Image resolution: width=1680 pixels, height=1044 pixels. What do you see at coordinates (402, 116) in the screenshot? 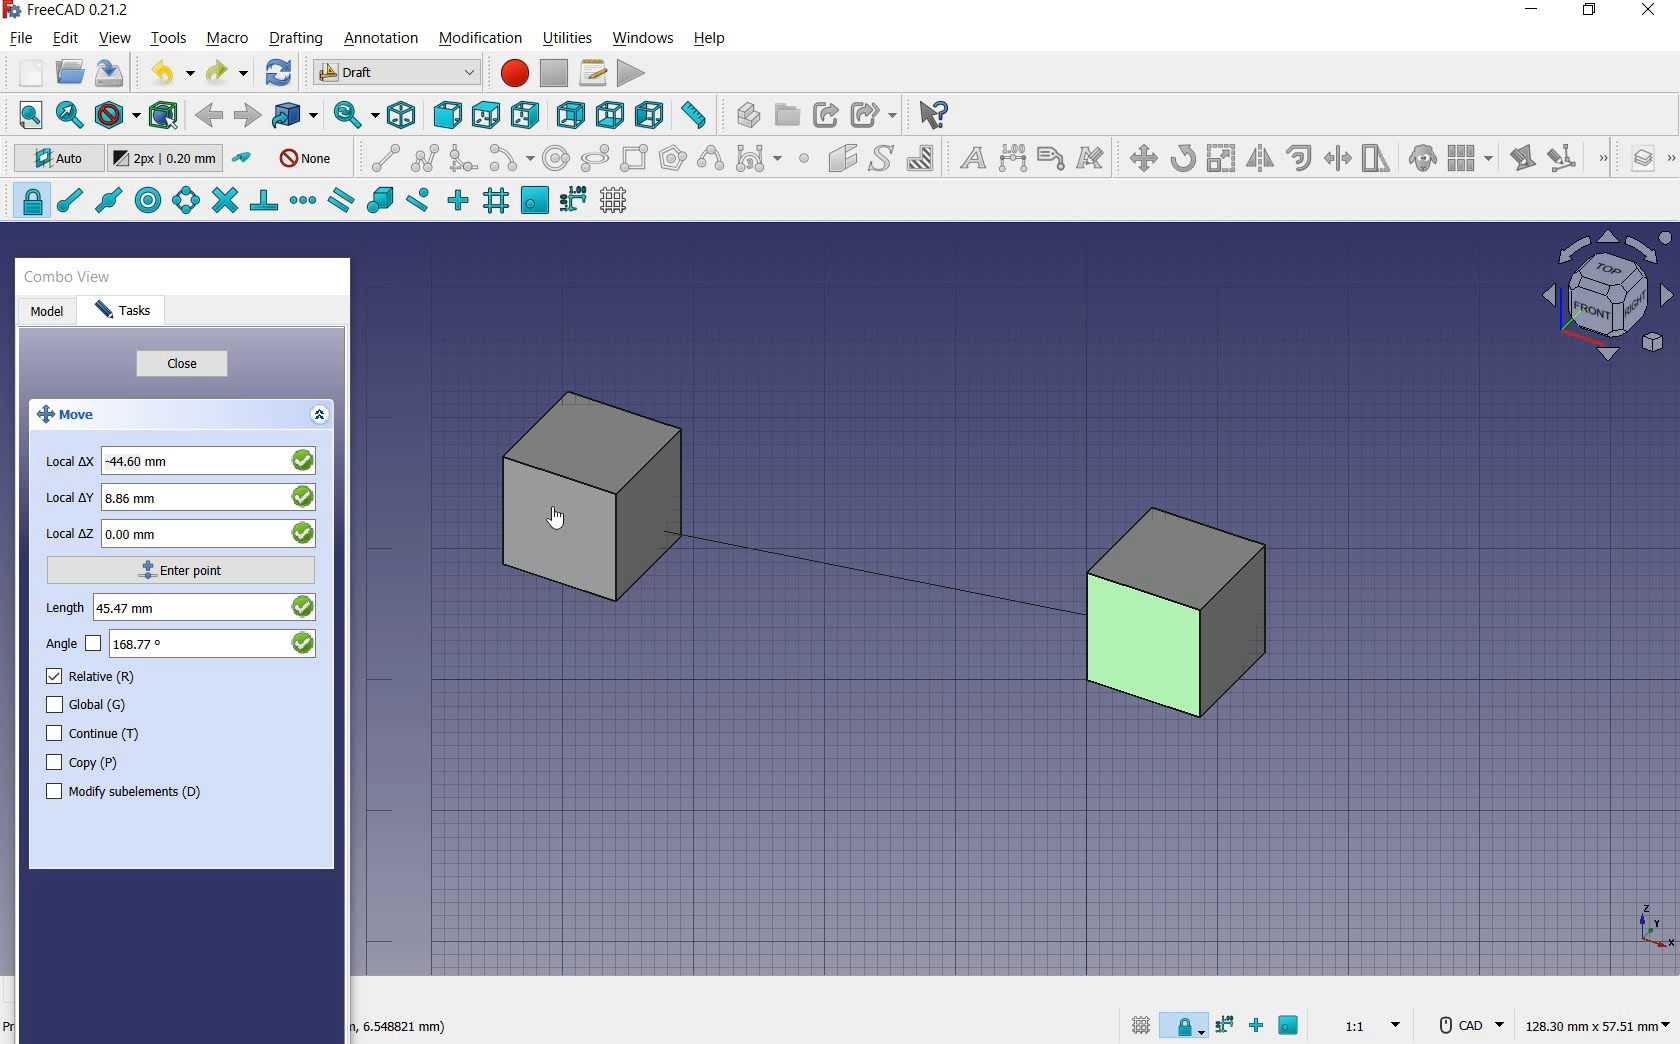
I see `isometric` at bounding box center [402, 116].